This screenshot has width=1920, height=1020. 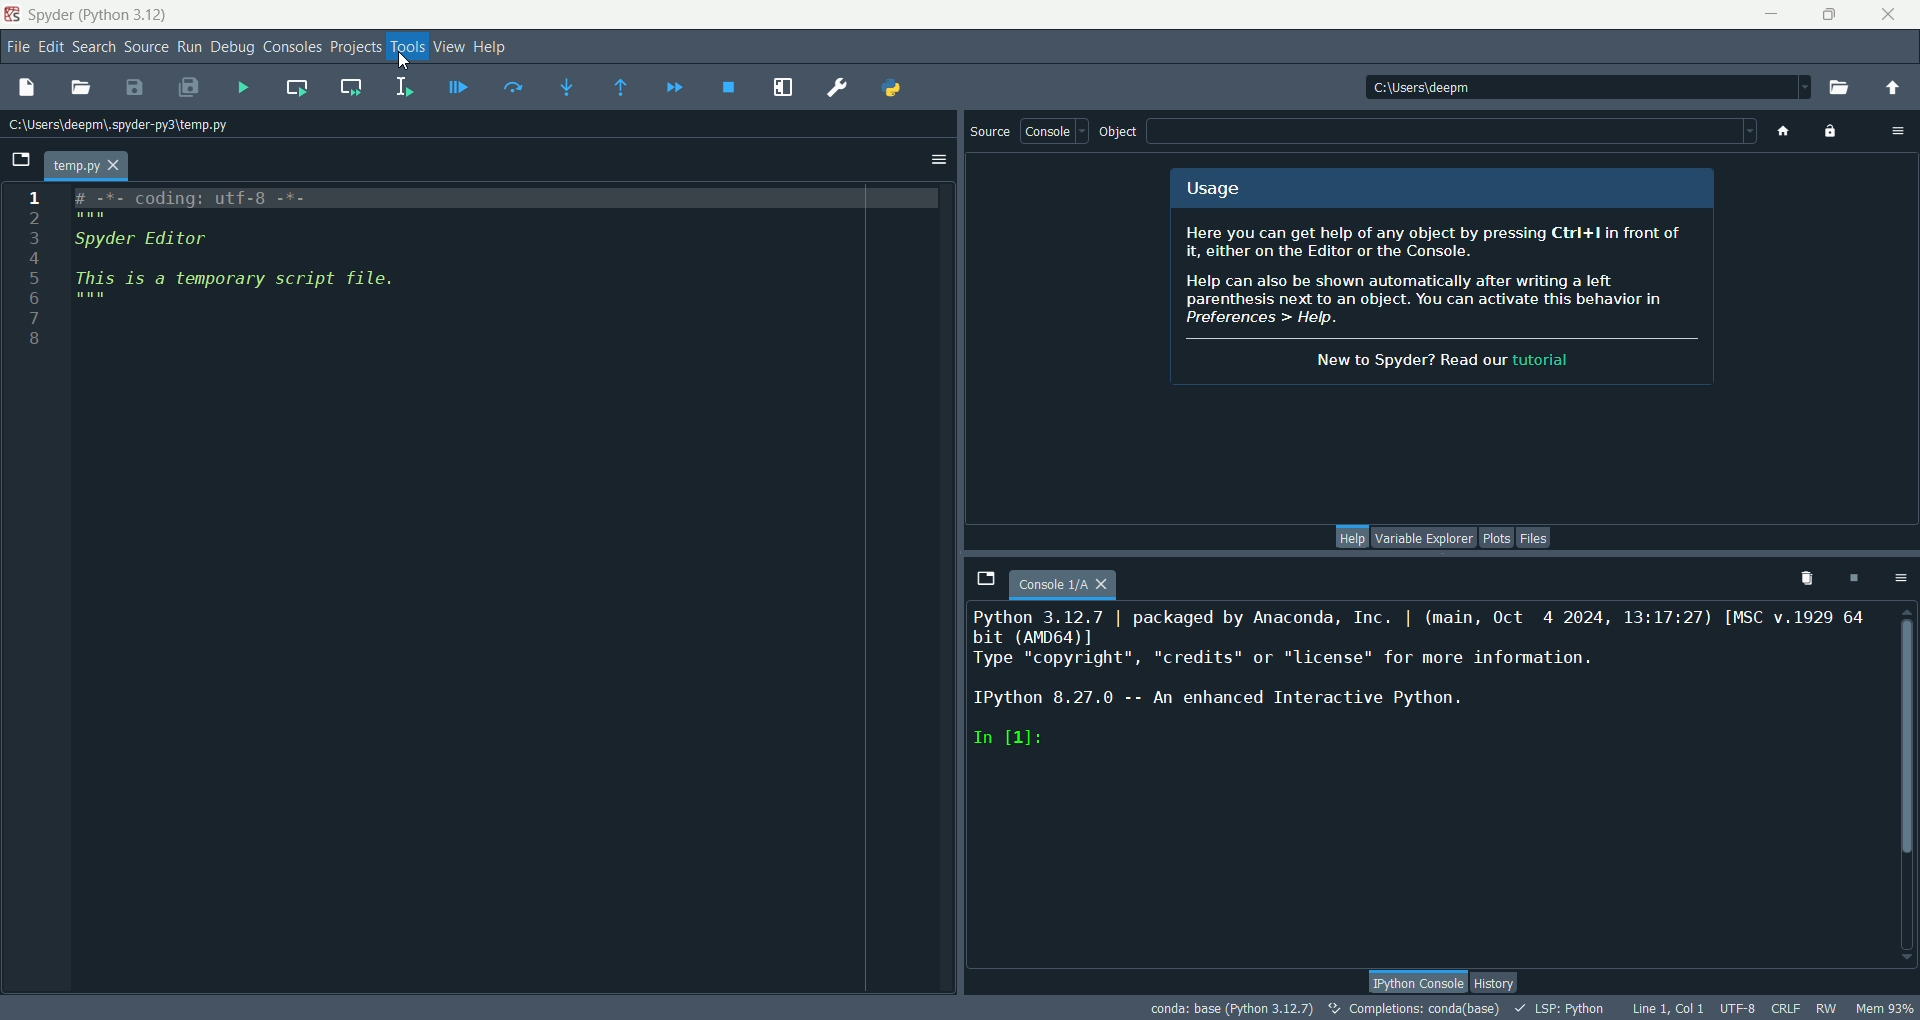 I want to click on location, so click(x=127, y=126).